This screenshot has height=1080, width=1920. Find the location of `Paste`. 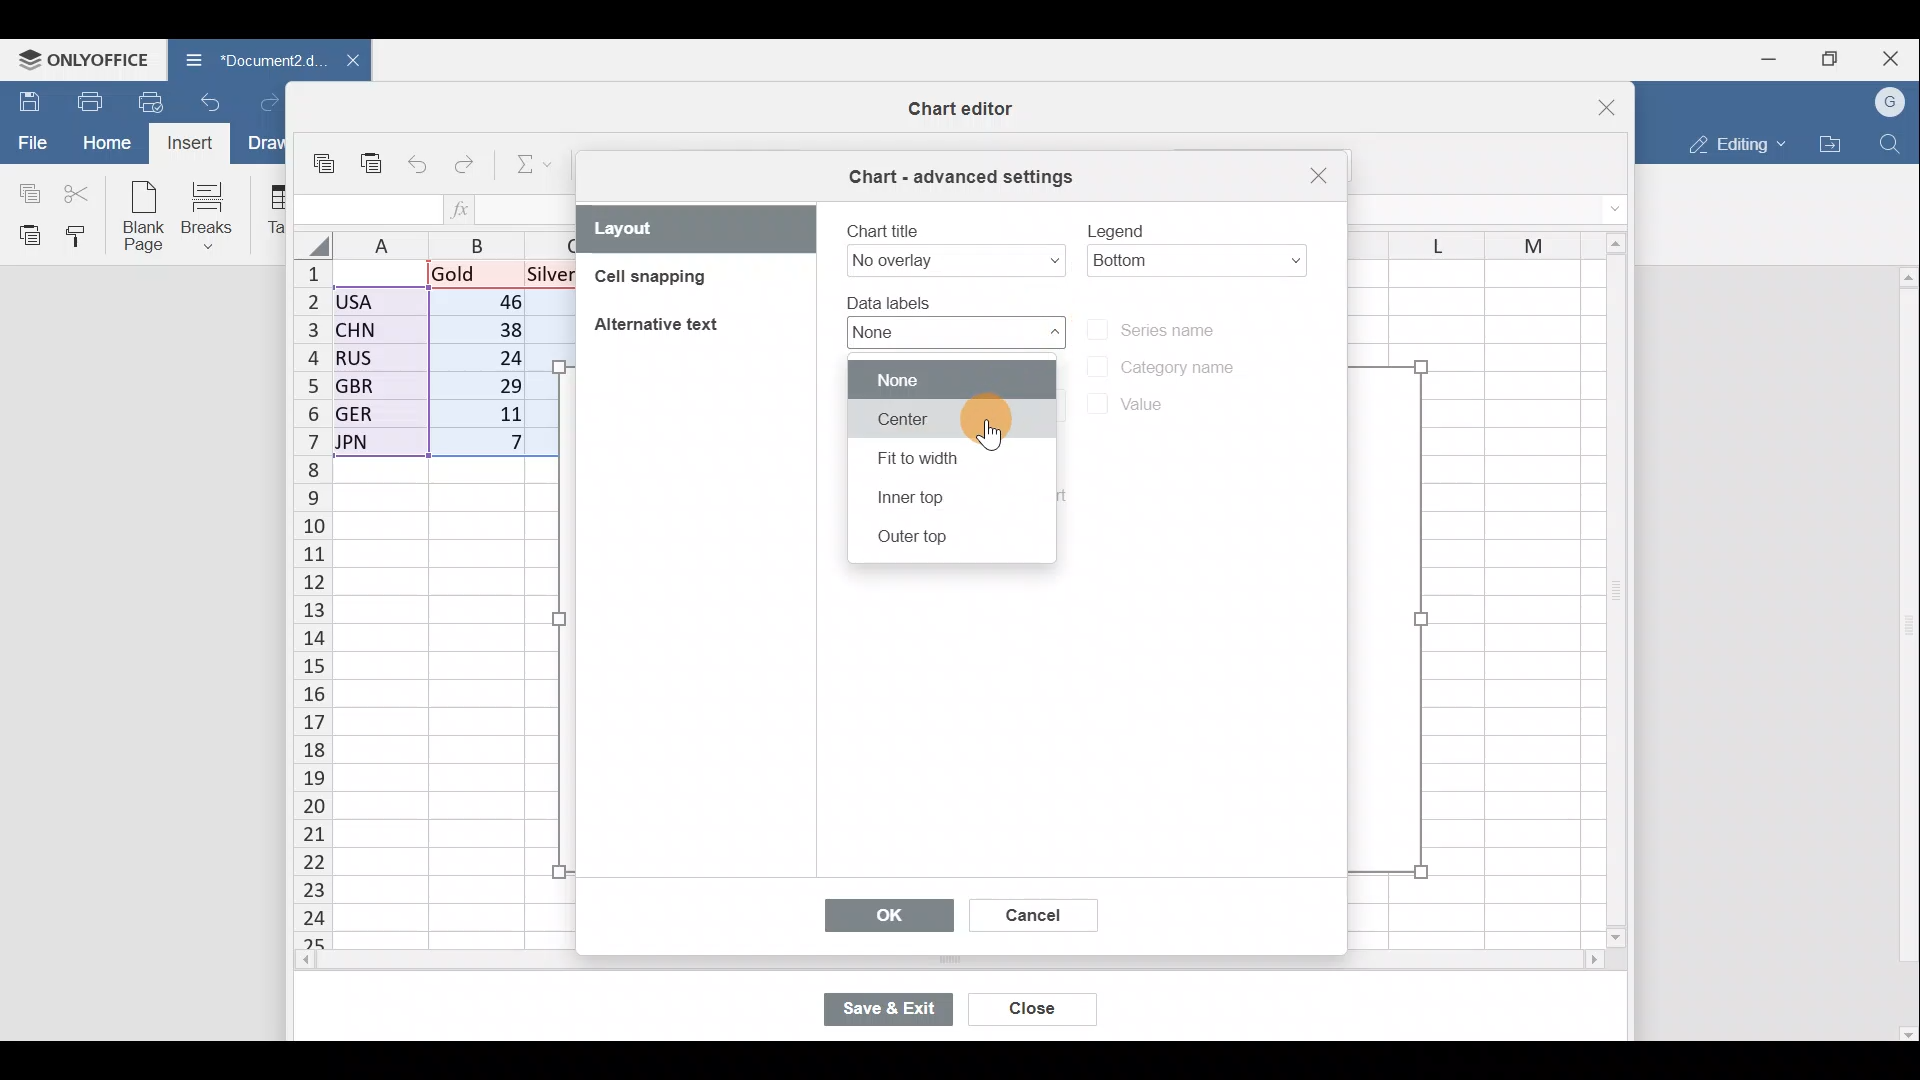

Paste is located at coordinates (373, 170).